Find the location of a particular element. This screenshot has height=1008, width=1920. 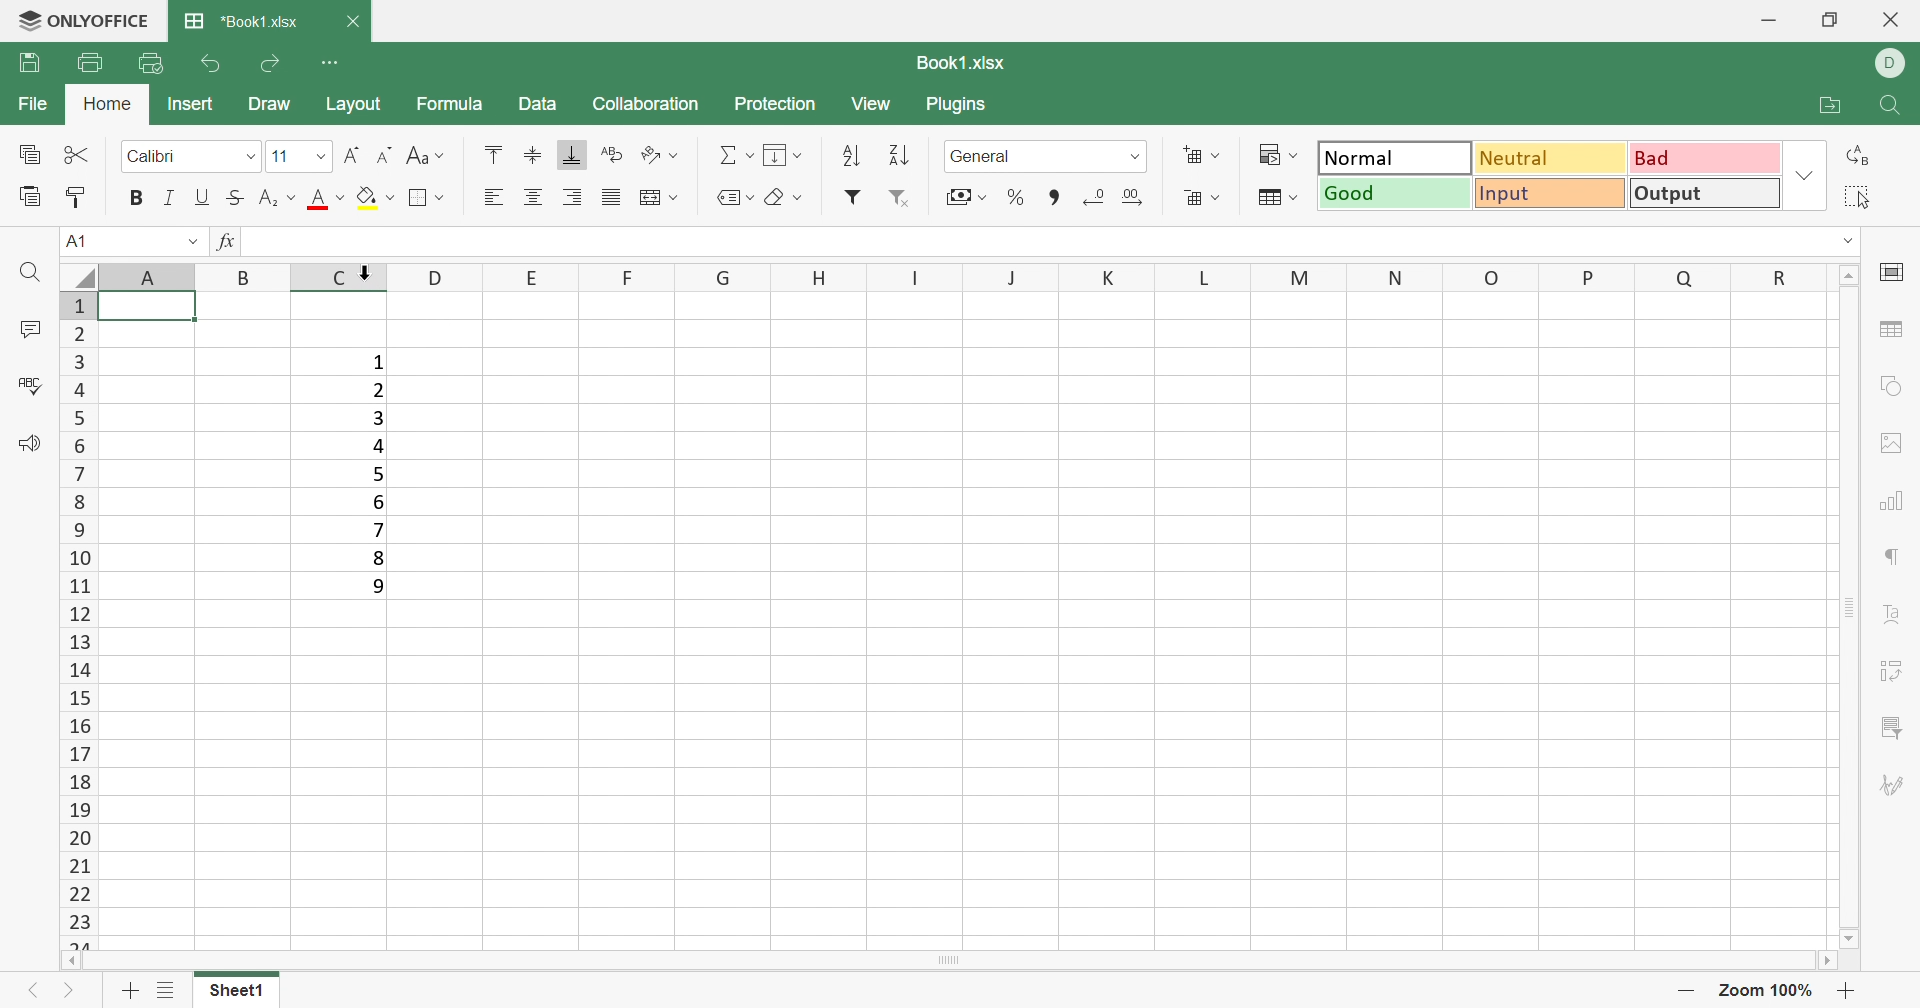

Normal is located at coordinates (1399, 156).